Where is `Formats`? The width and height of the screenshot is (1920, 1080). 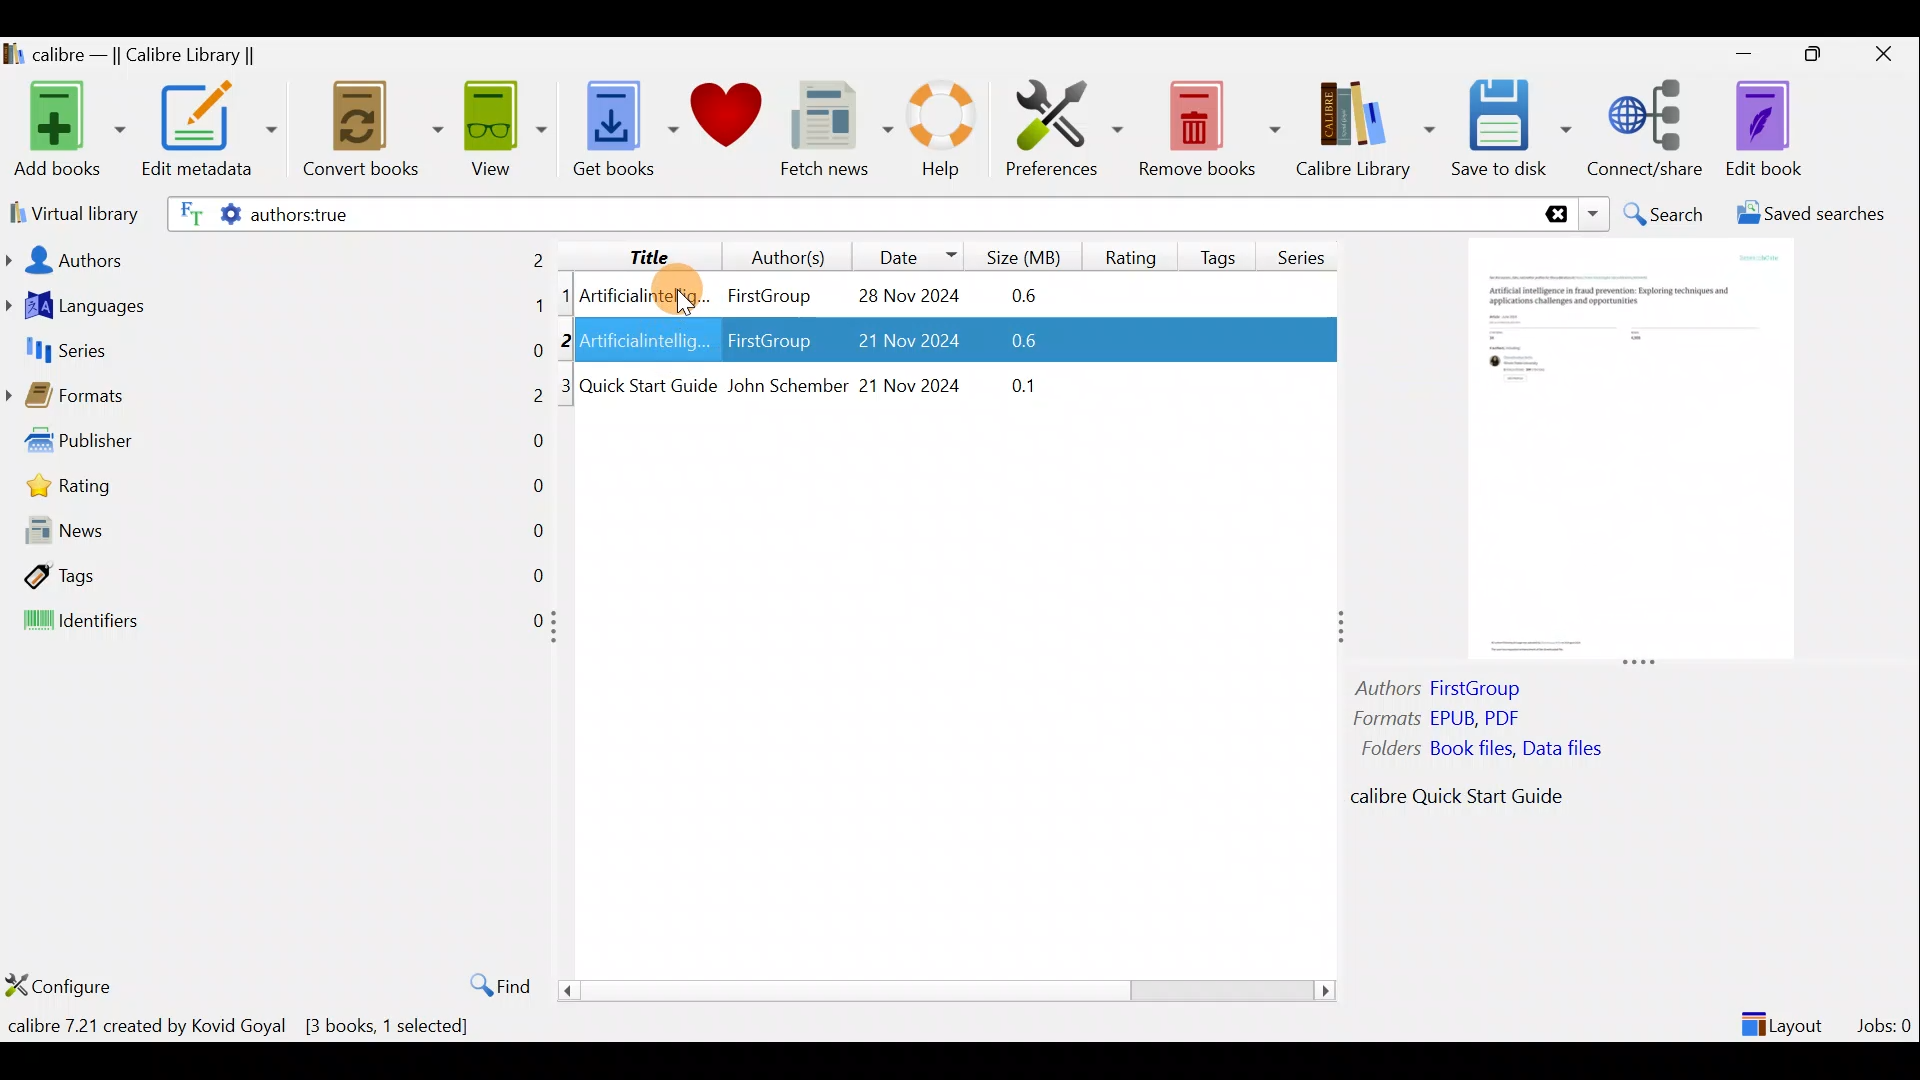
Formats is located at coordinates (275, 401).